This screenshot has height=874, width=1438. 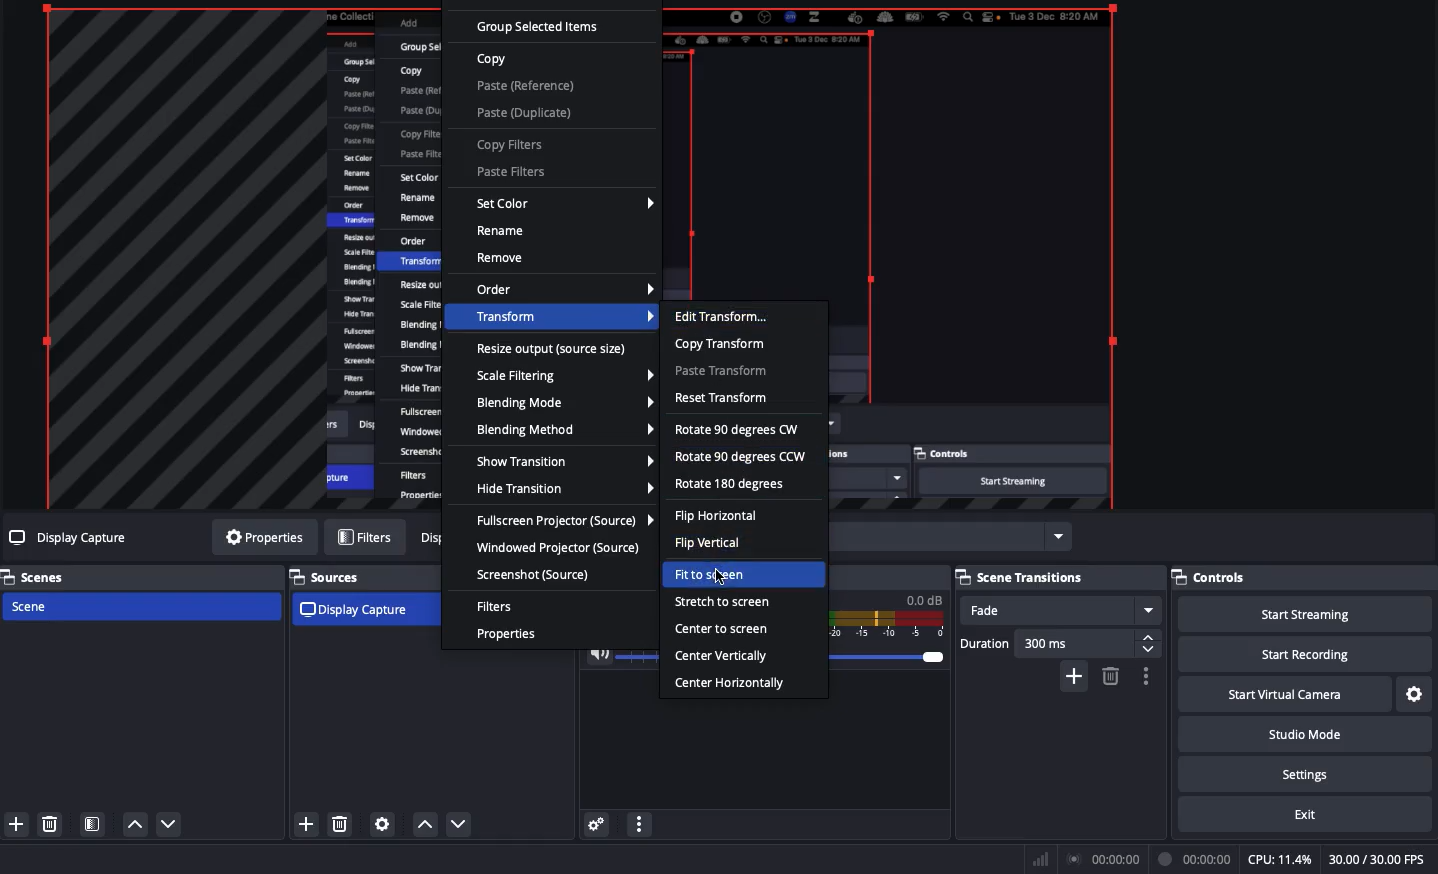 What do you see at coordinates (501, 231) in the screenshot?
I see `Rename` at bounding box center [501, 231].